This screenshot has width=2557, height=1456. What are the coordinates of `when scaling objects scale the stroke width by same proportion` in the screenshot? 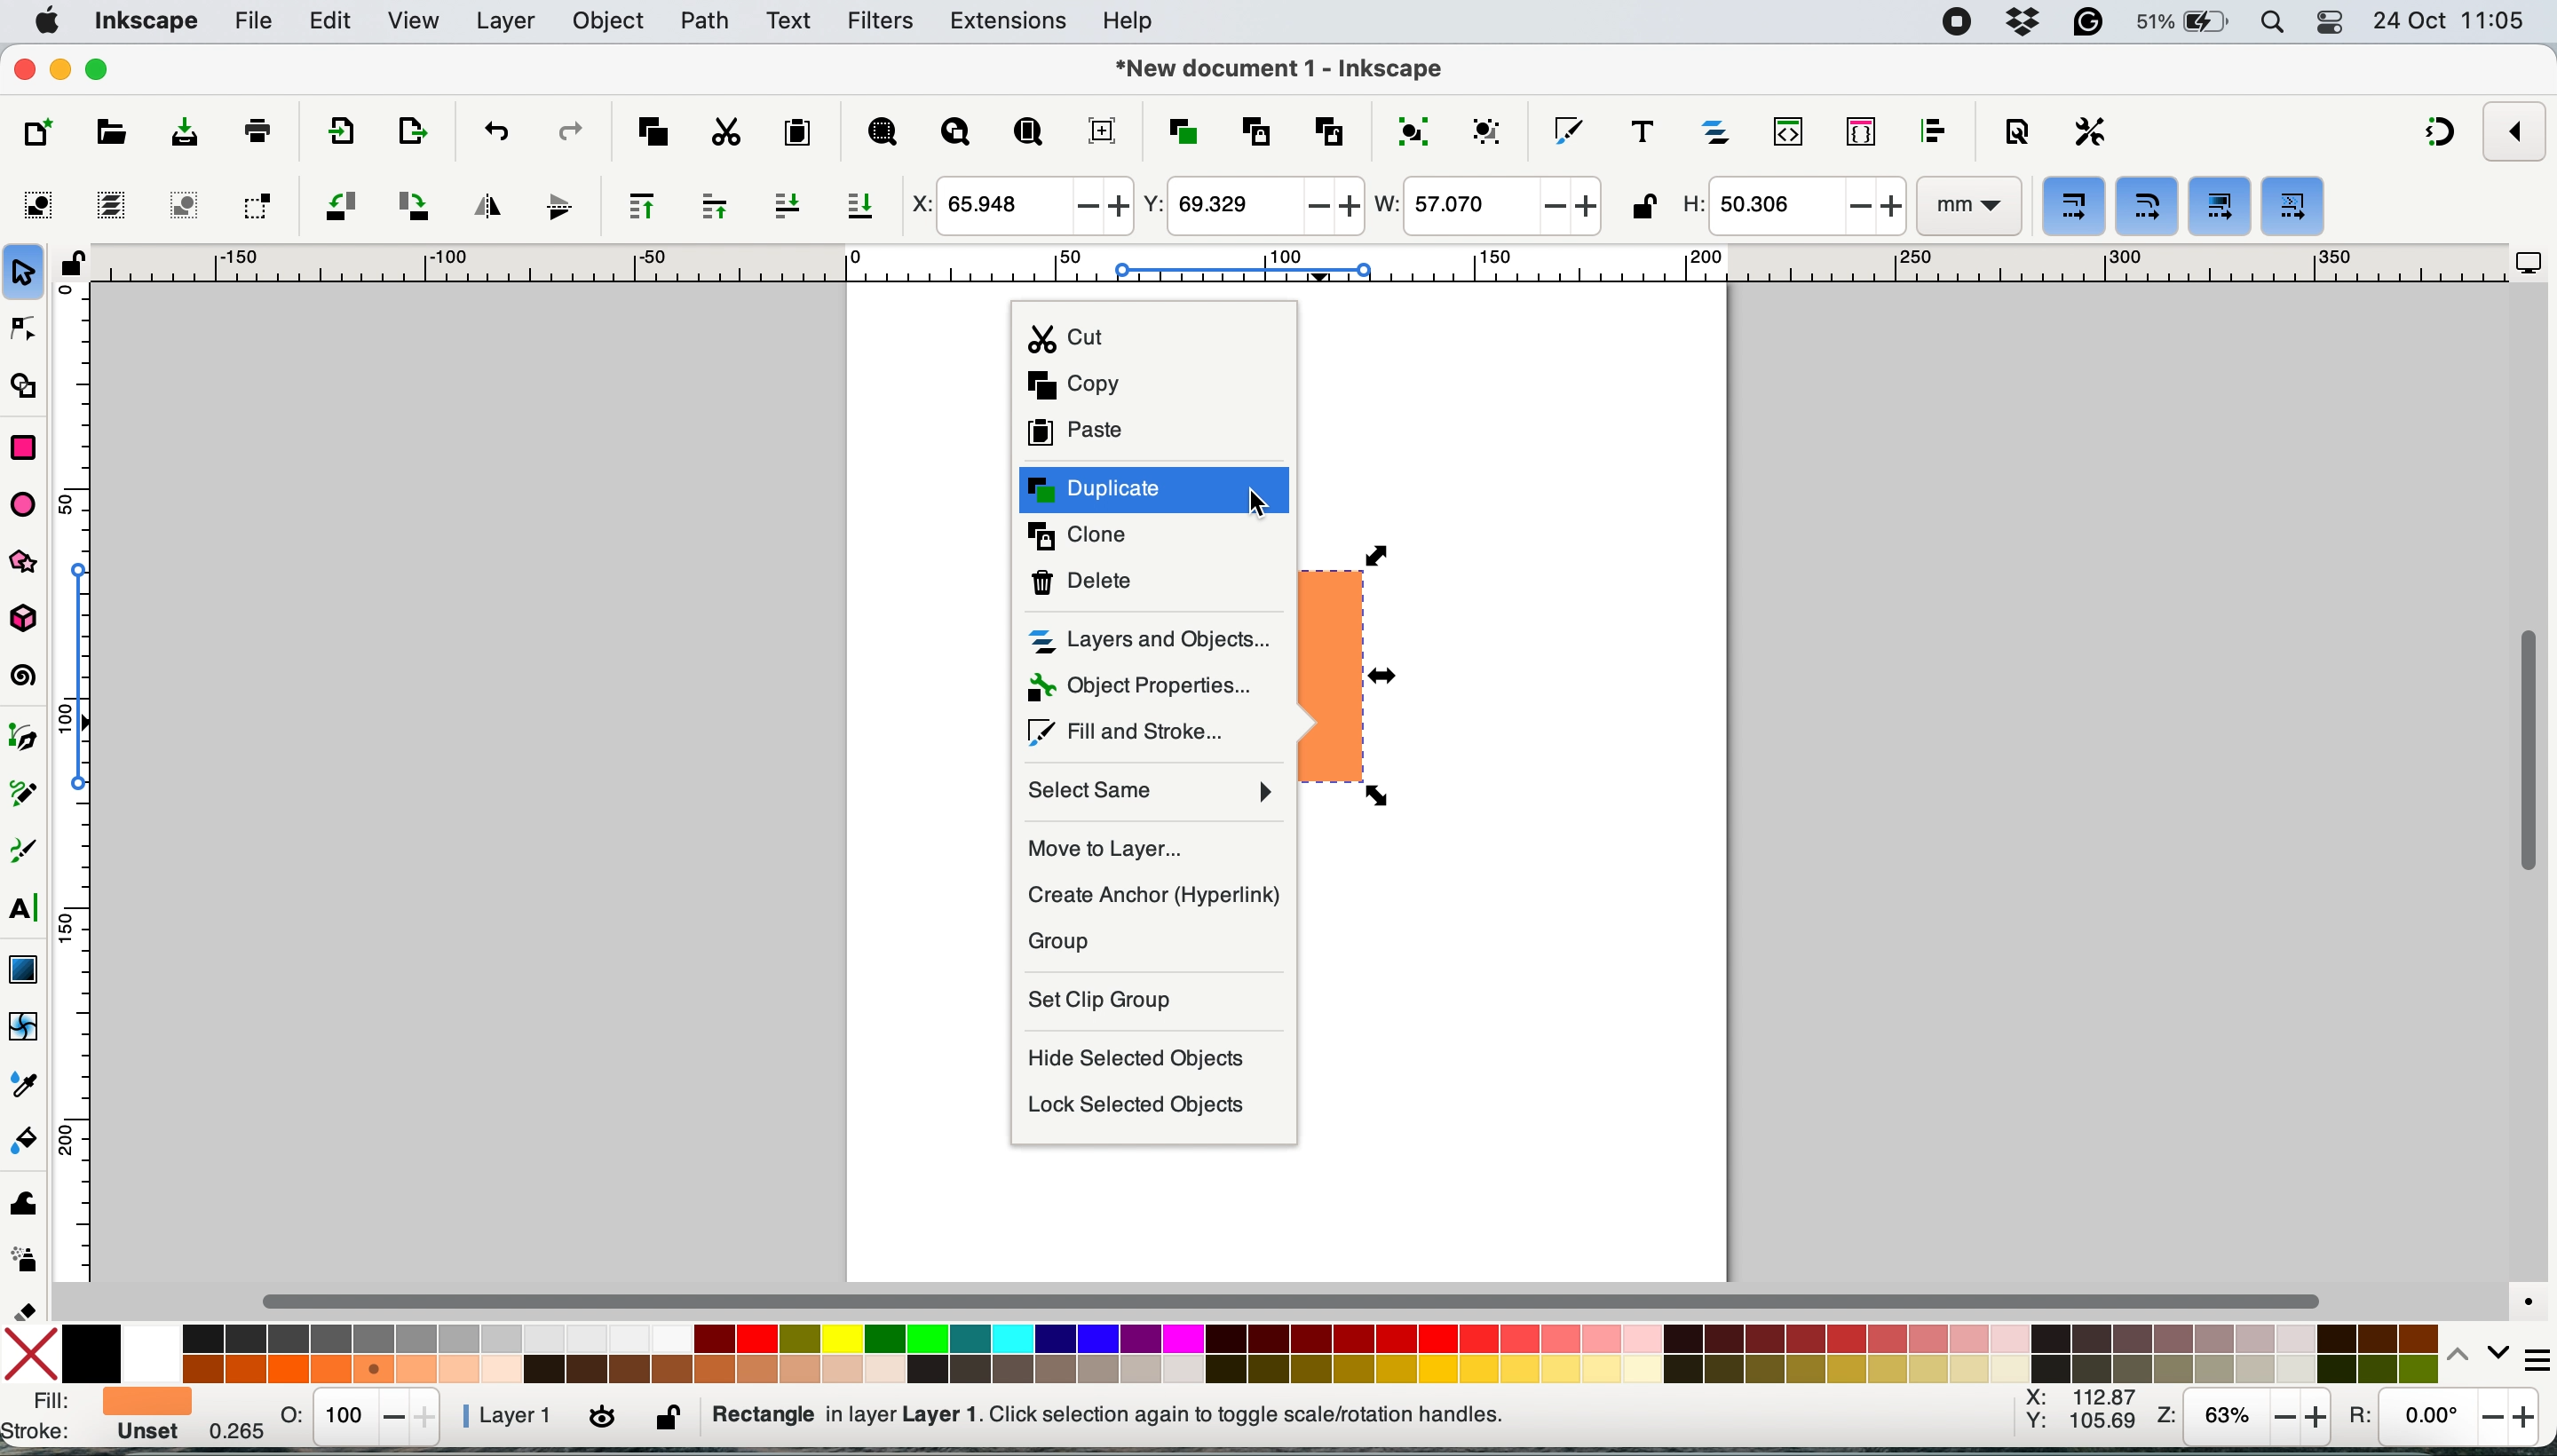 It's located at (2075, 207).